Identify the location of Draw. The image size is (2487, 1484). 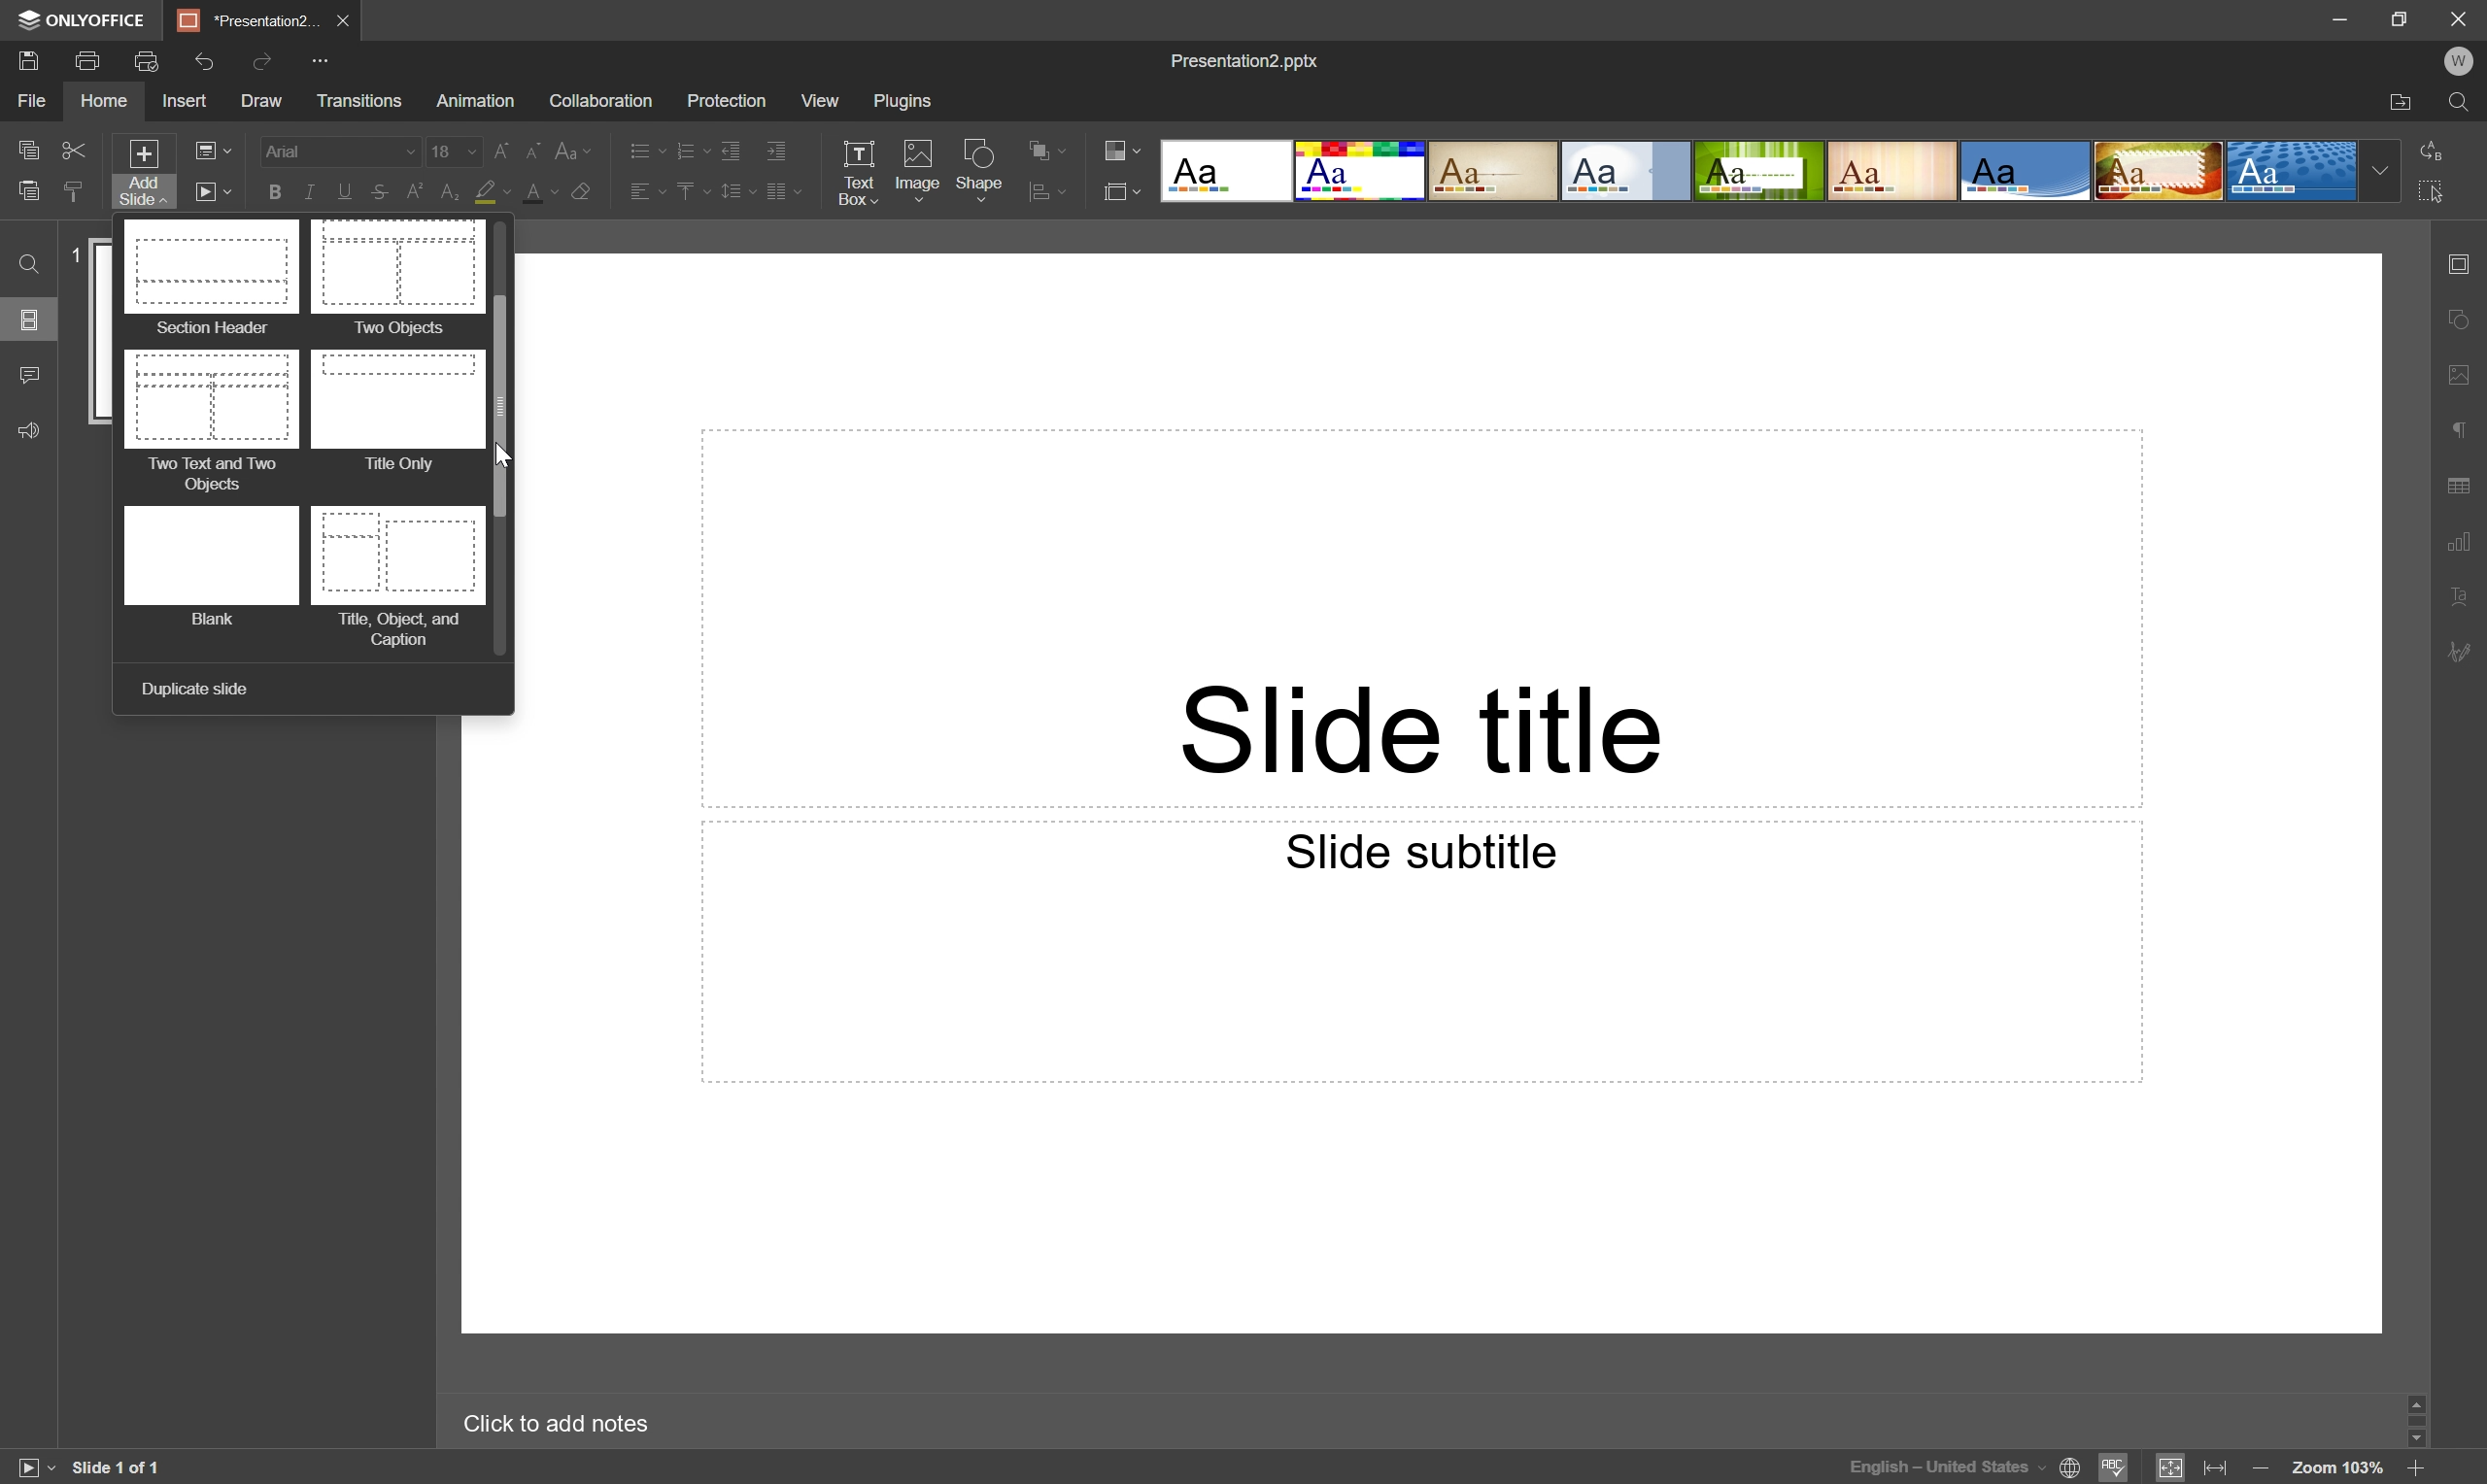
(258, 98).